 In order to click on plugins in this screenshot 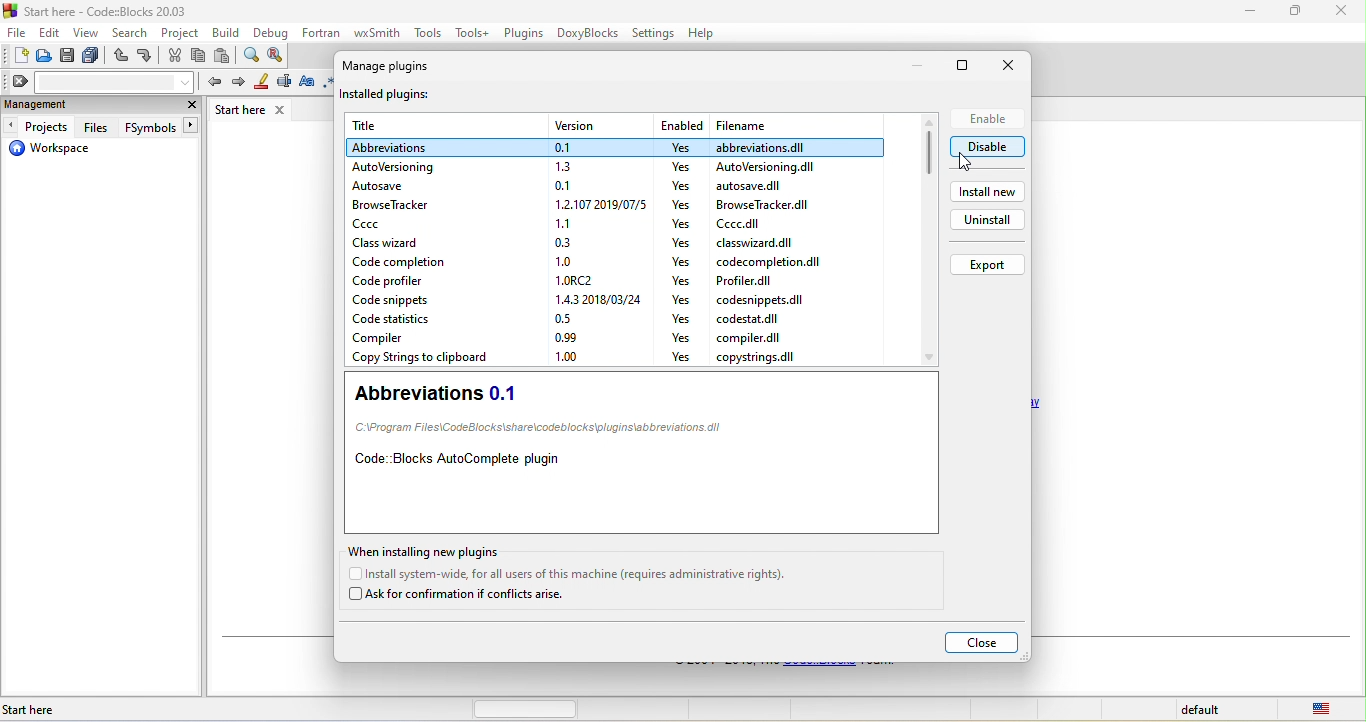, I will do `click(526, 34)`.